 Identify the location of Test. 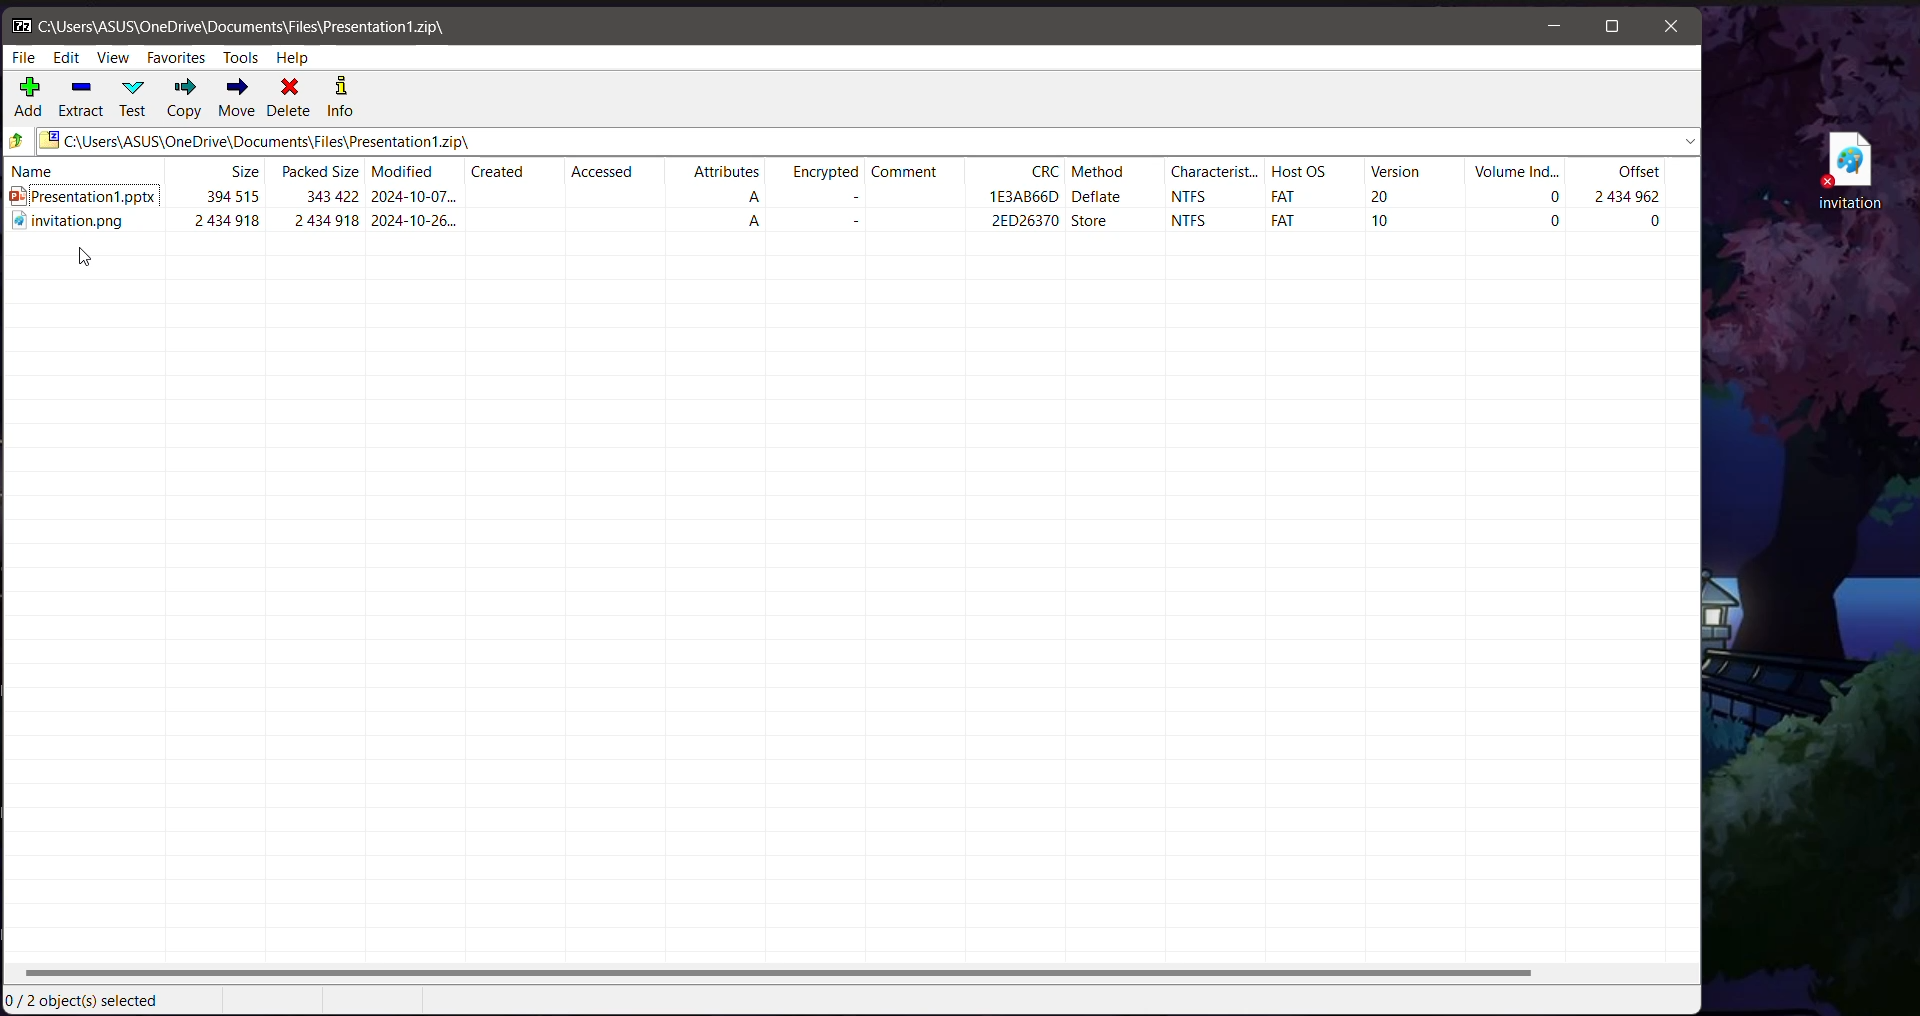
(135, 97).